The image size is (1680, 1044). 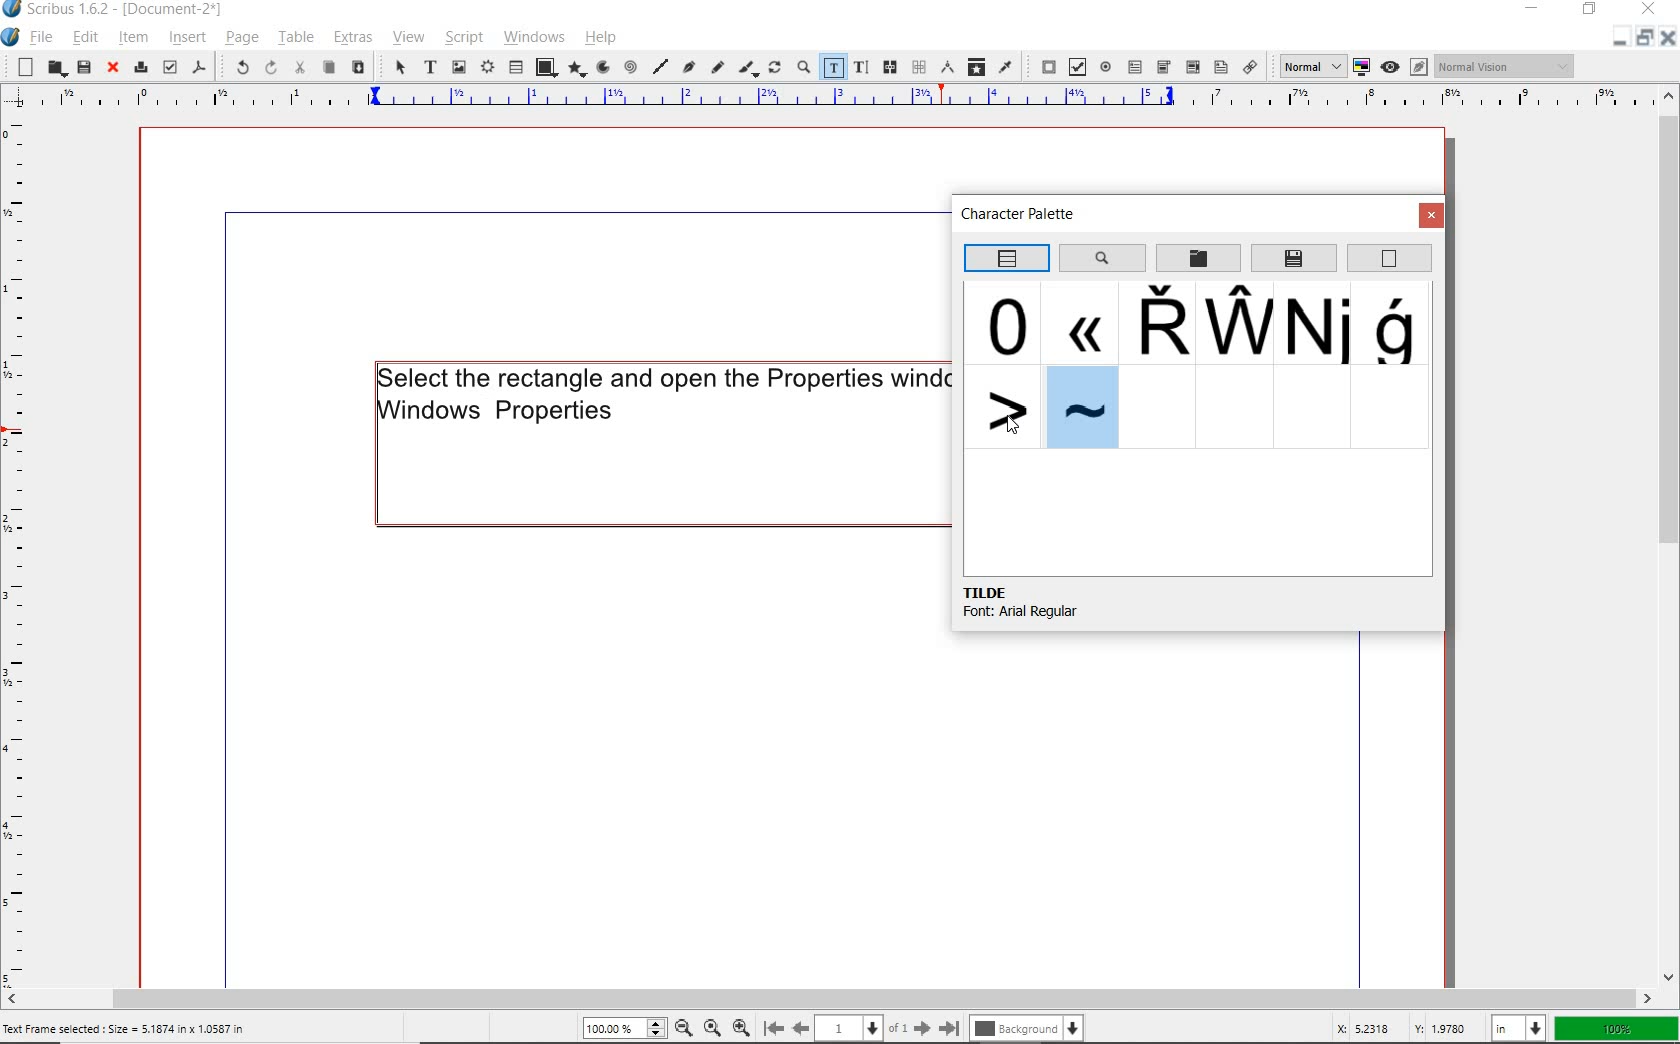 What do you see at coordinates (1101, 257) in the screenshot?
I see `Unicode search` at bounding box center [1101, 257].